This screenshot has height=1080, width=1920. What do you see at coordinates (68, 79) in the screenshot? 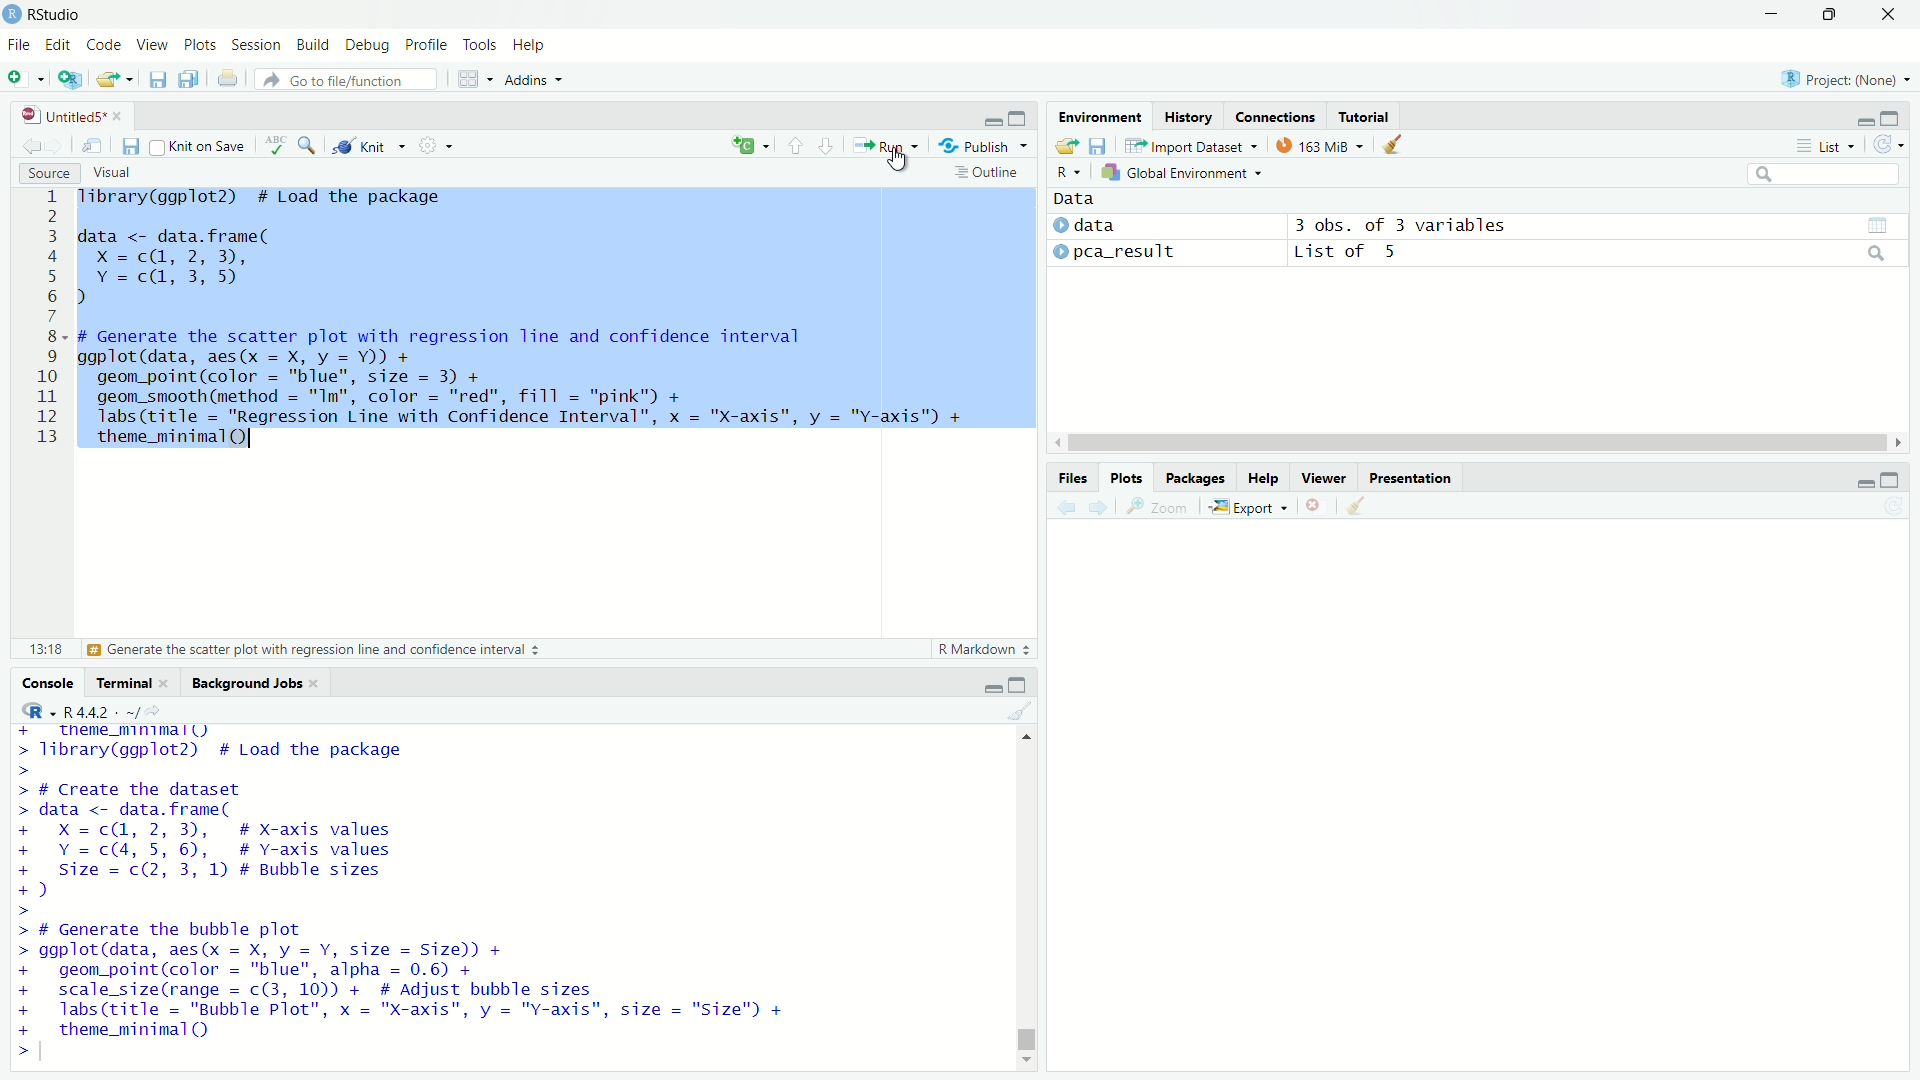
I see `Create a project` at bounding box center [68, 79].